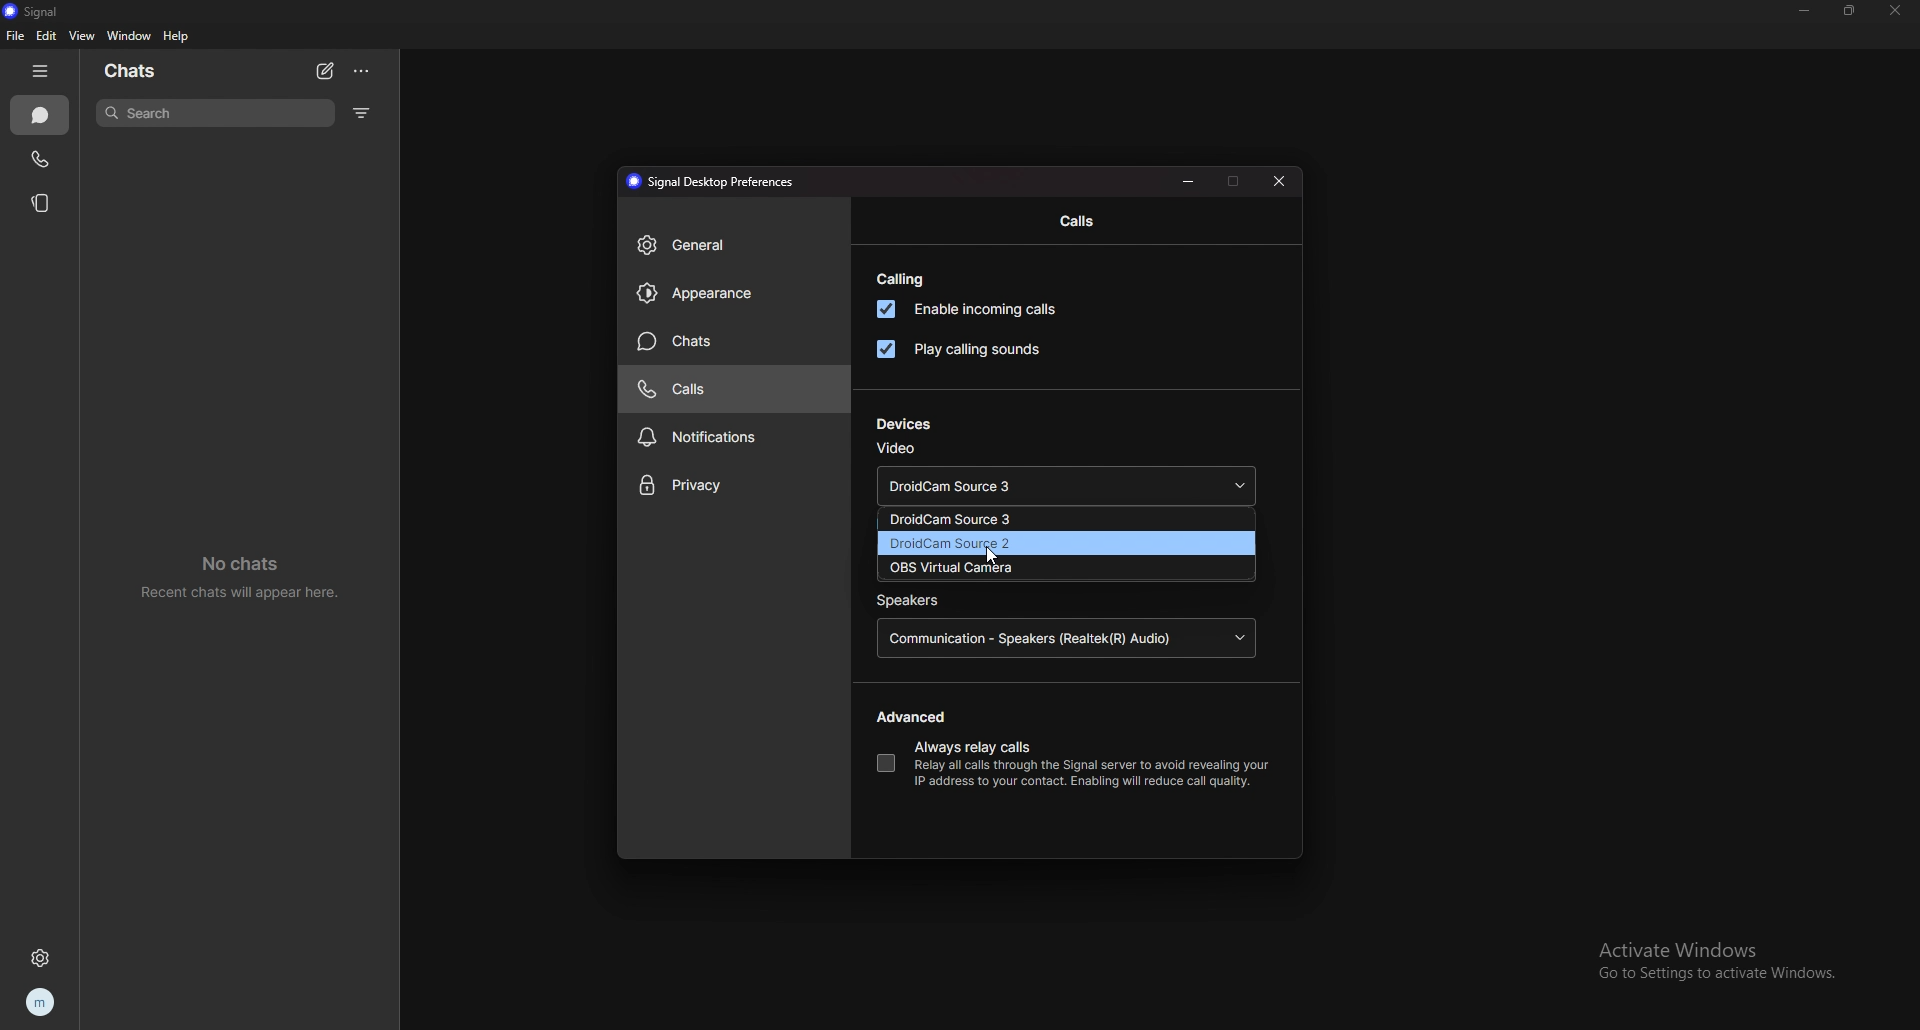  What do you see at coordinates (736, 435) in the screenshot?
I see `notifications` at bounding box center [736, 435].